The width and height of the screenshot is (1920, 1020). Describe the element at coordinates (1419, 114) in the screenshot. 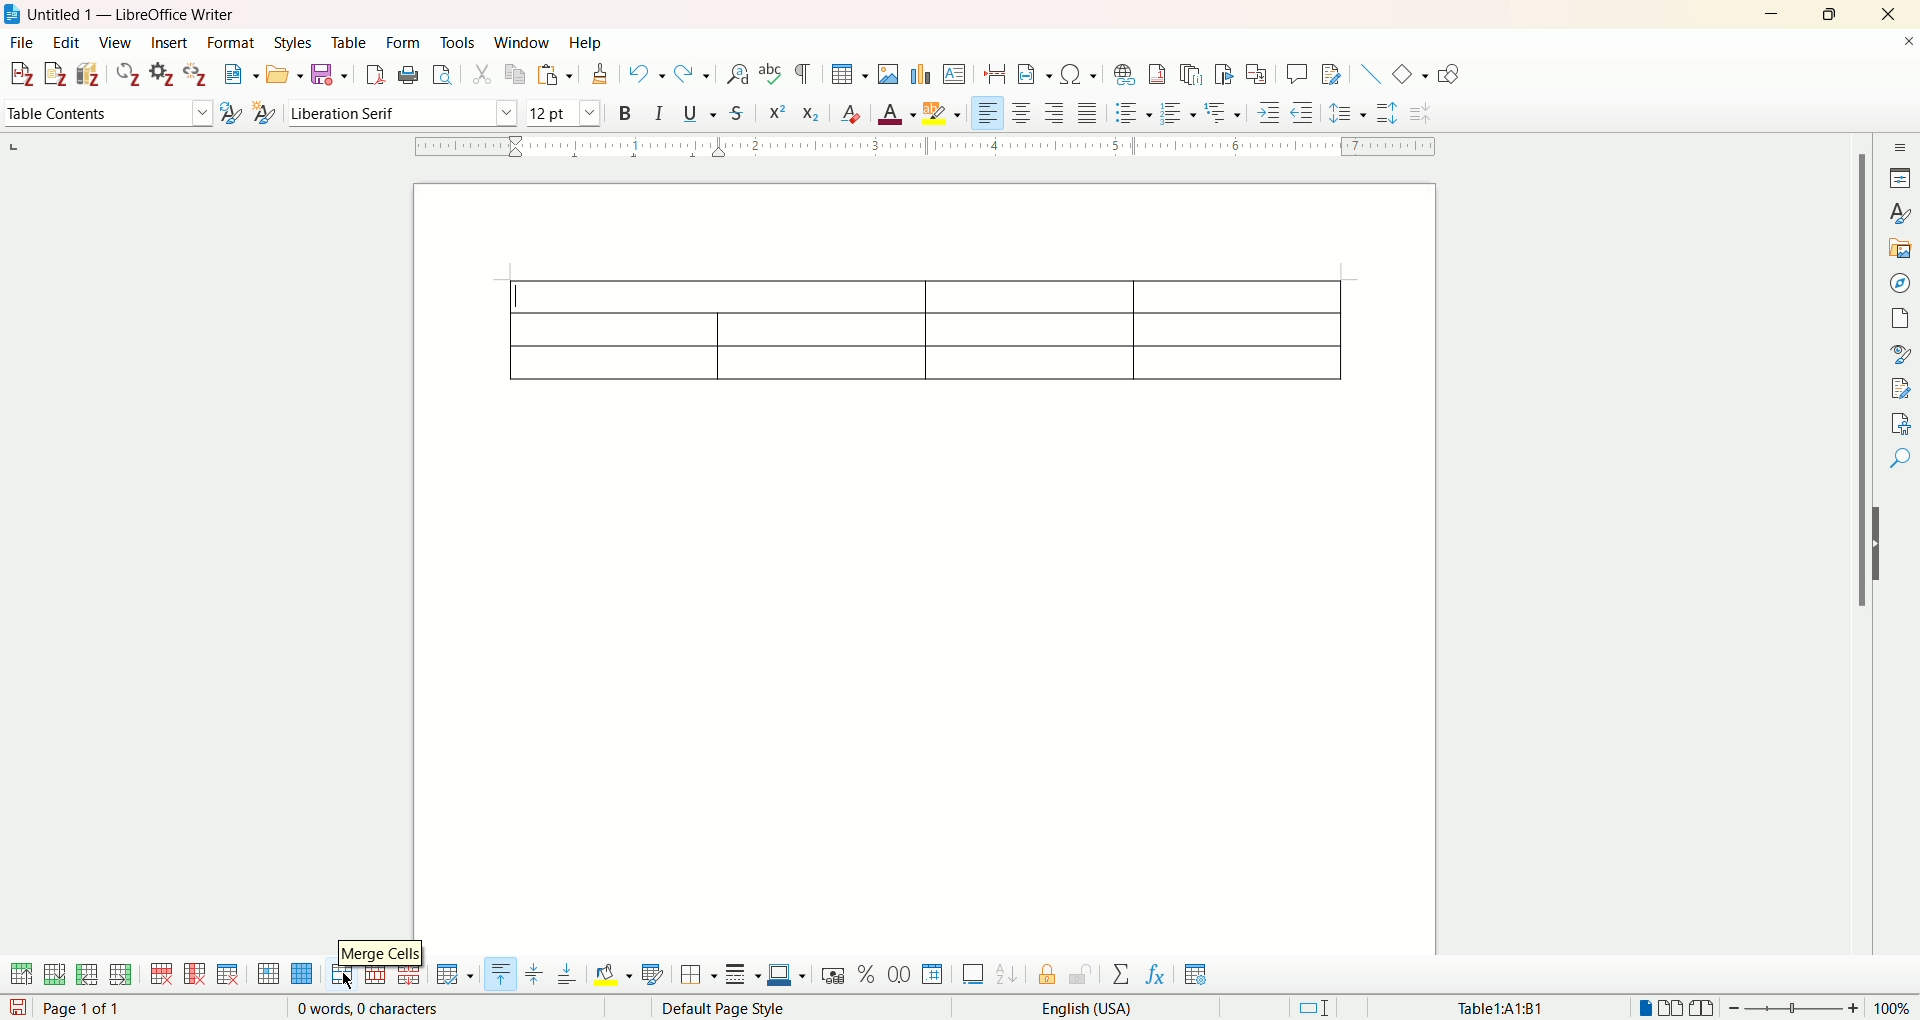

I see `decrease paragraph spacing` at that location.